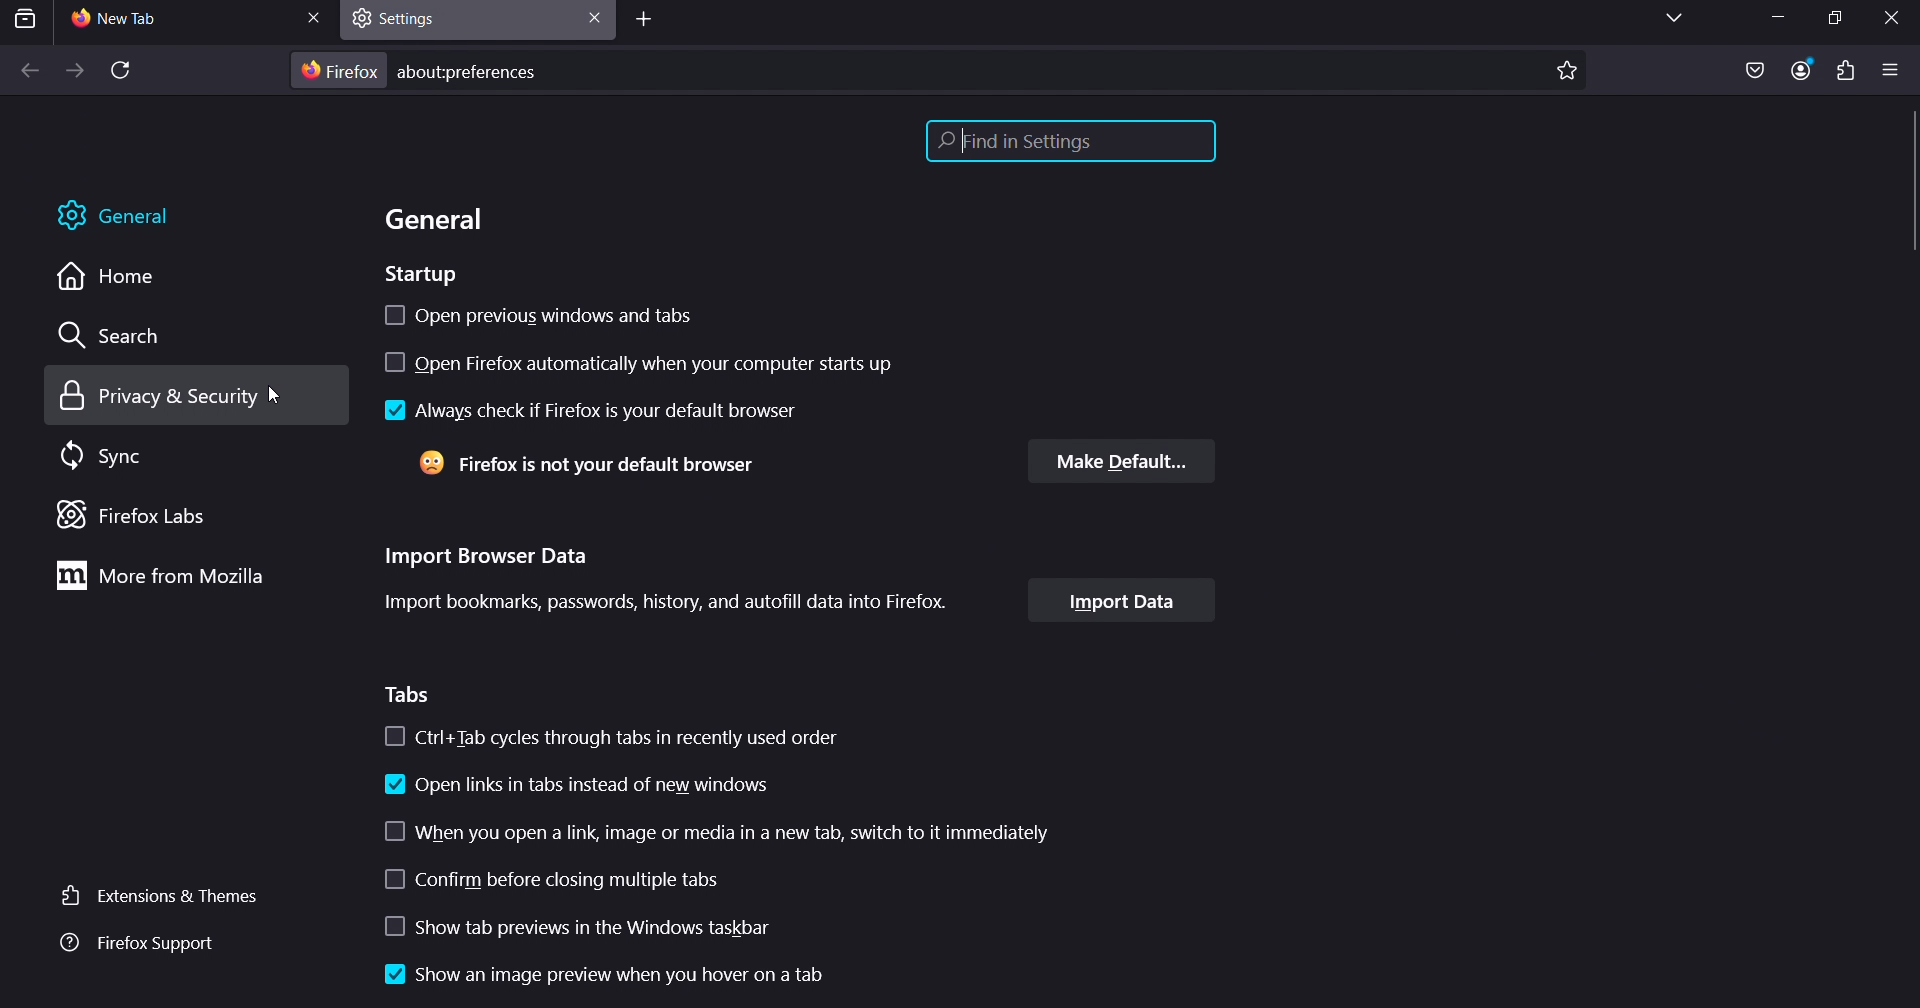  What do you see at coordinates (427, 275) in the screenshot?
I see `startup` at bounding box center [427, 275].